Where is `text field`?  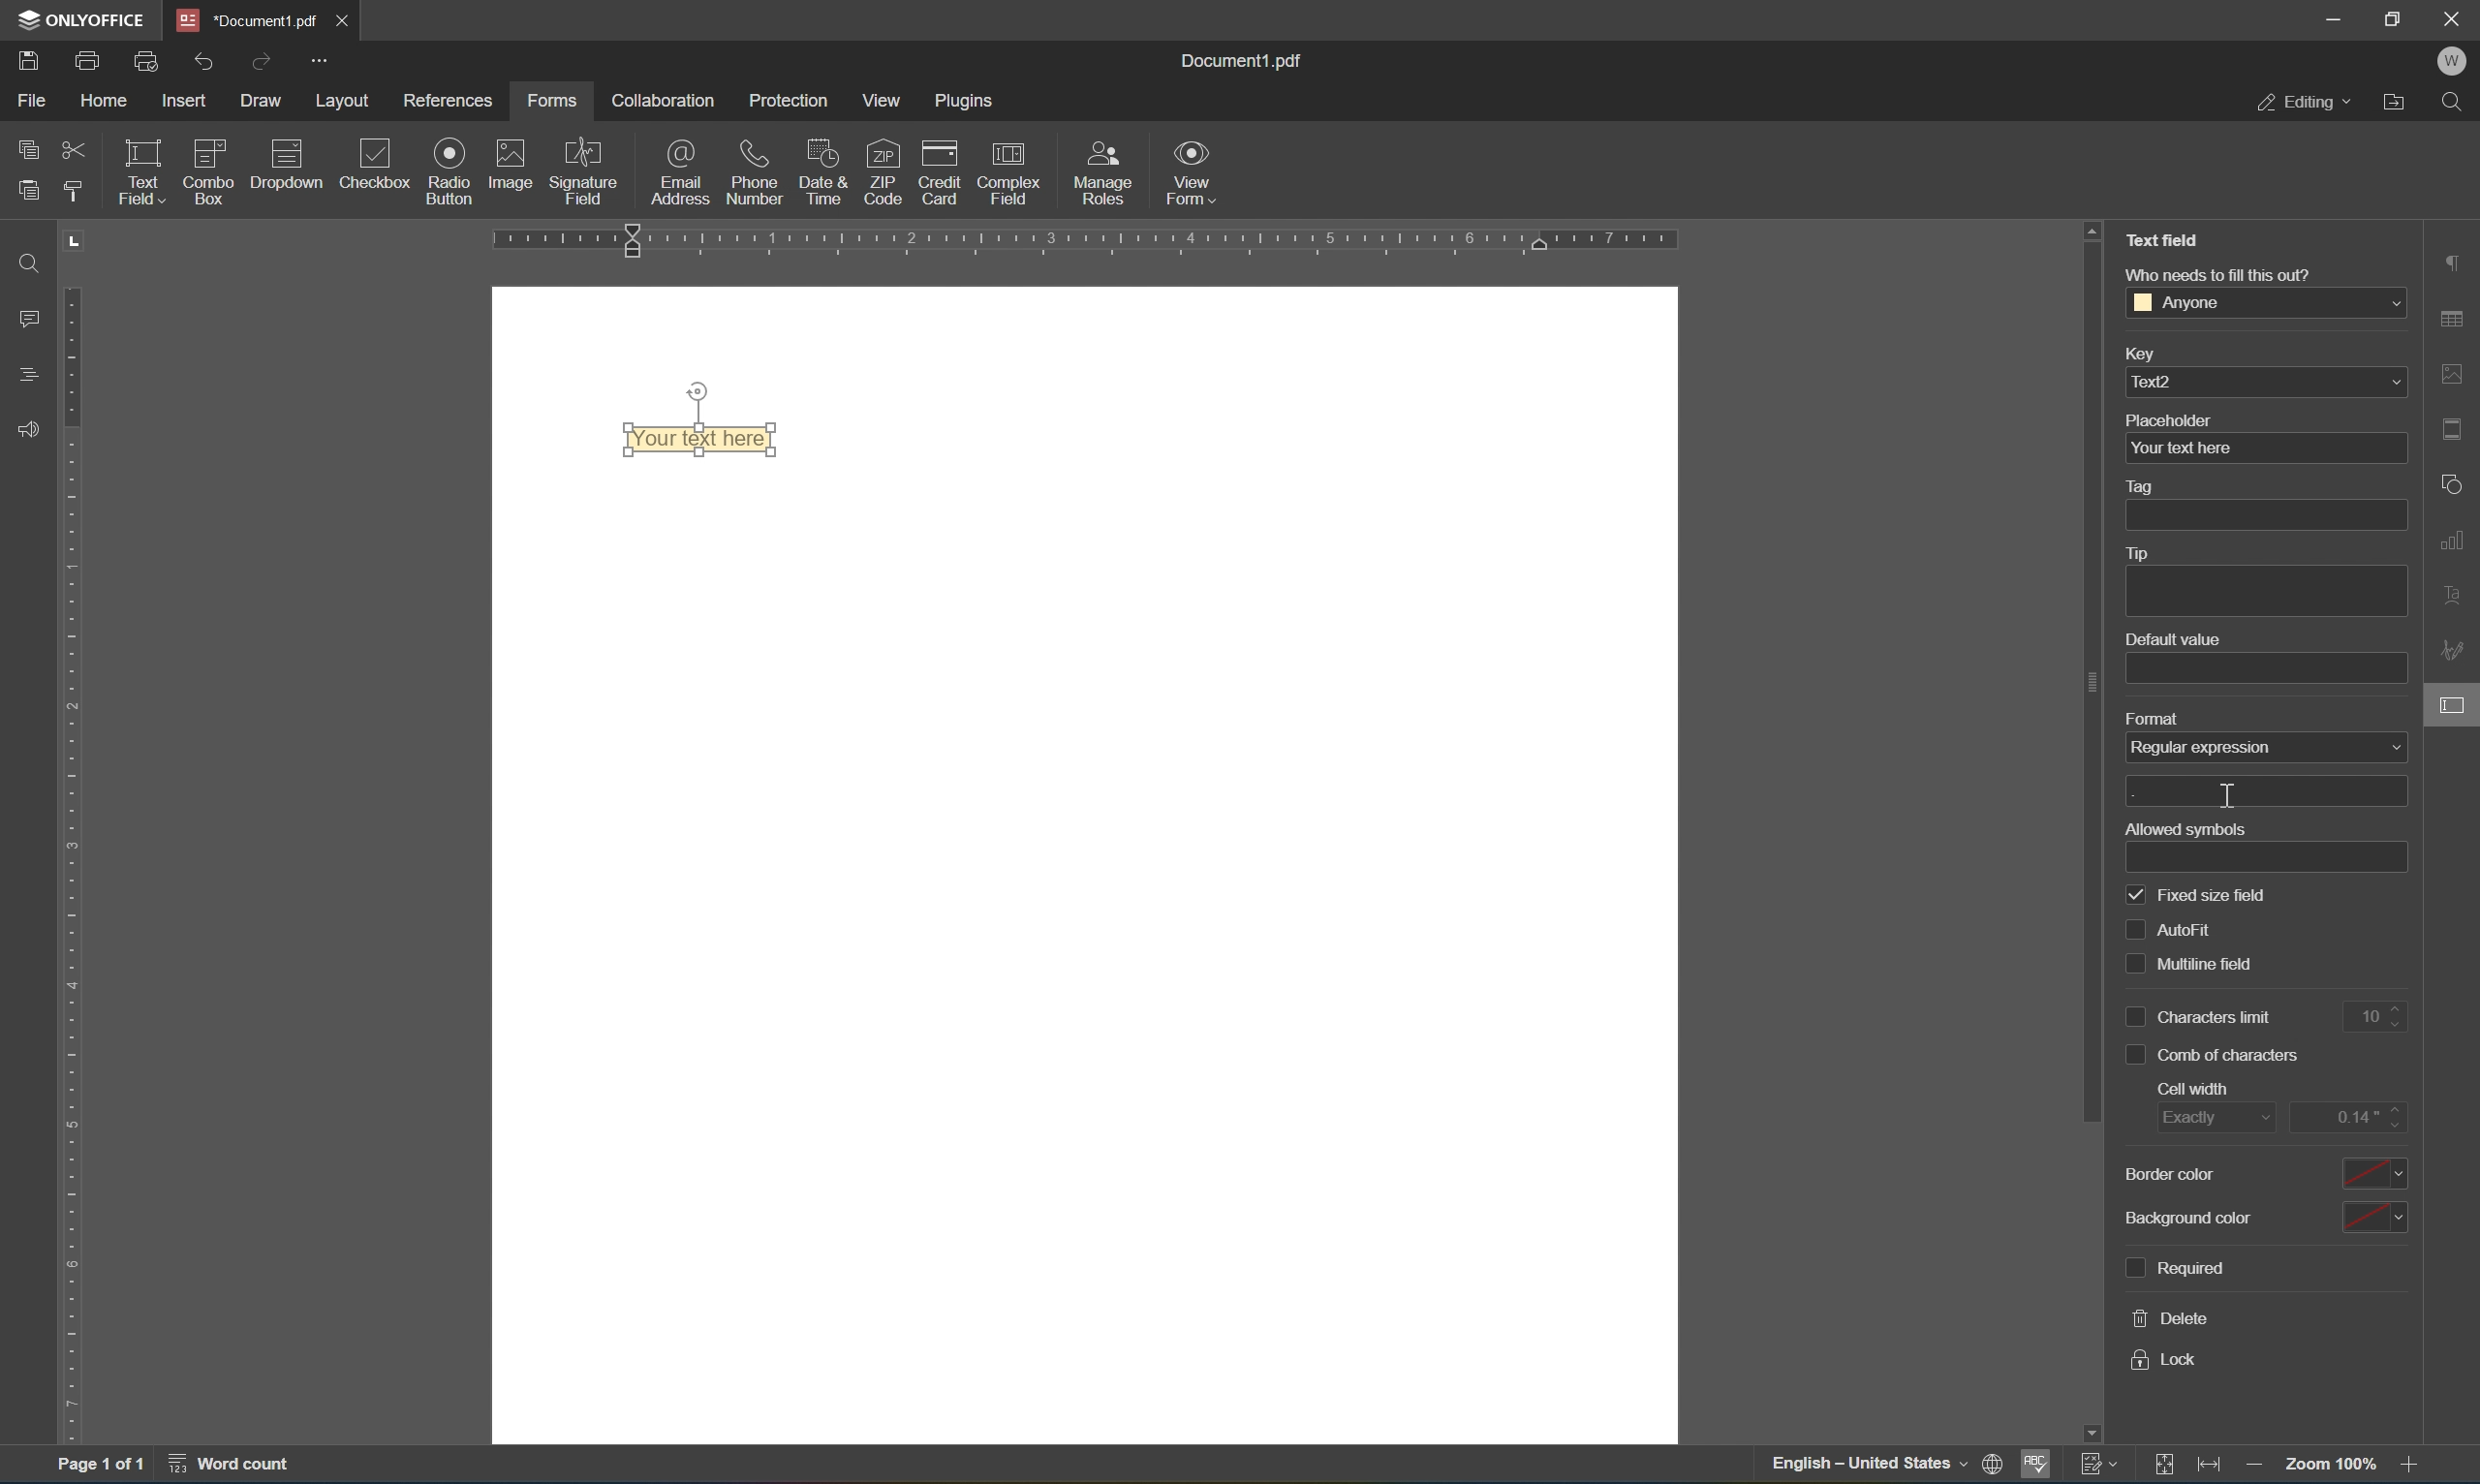
text field is located at coordinates (690, 441).